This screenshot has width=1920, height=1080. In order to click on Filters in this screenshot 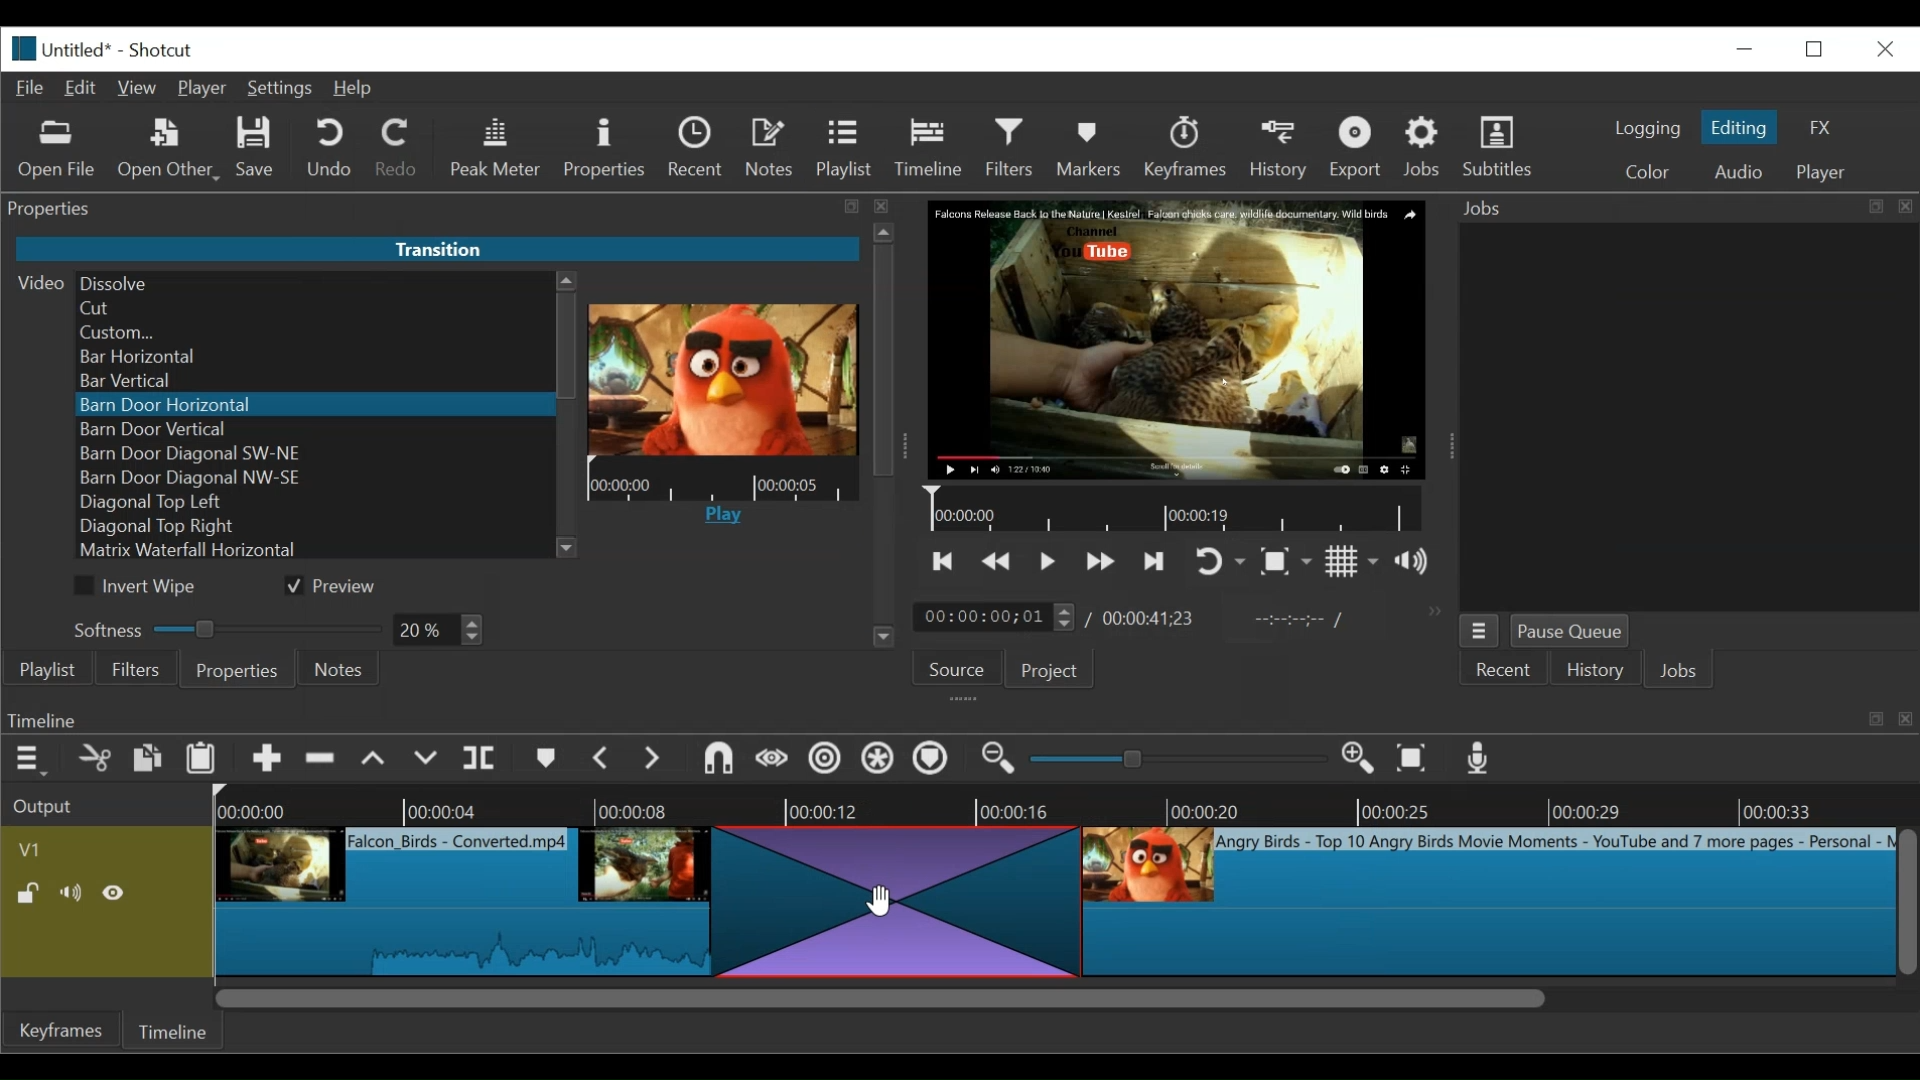, I will do `click(134, 668)`.